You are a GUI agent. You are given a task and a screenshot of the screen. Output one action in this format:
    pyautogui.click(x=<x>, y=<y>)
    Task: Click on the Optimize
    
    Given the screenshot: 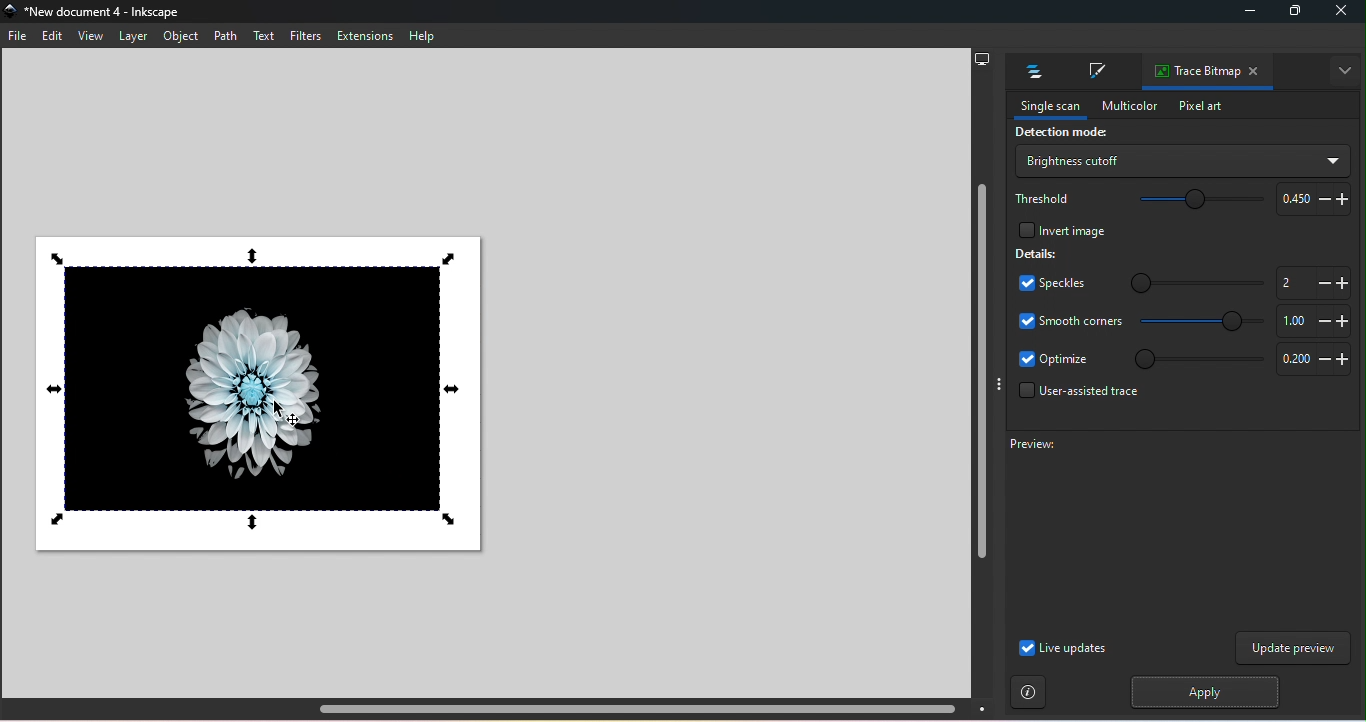 What is the action you would take?
    pyautogui.click(x=1054, y=360)
    